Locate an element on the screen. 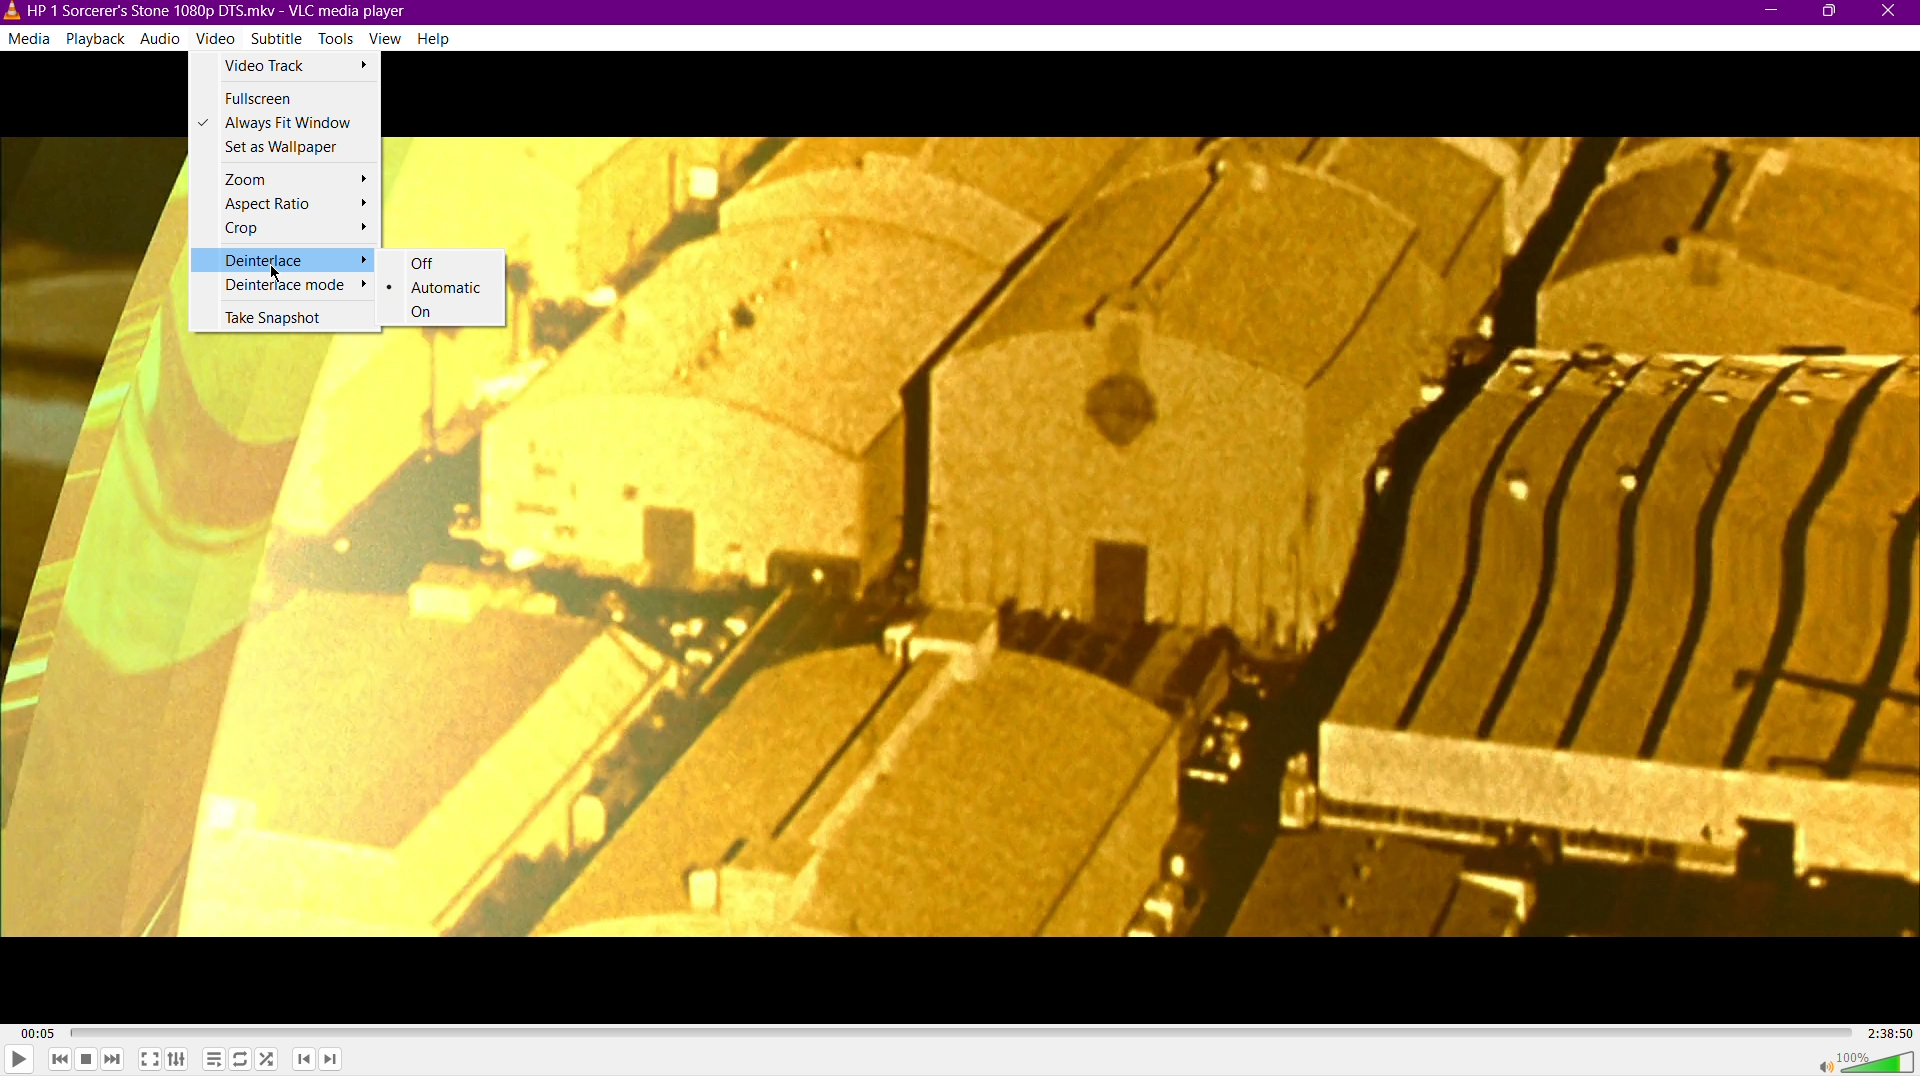 This screenshot has width=1920, height=1076. Video Track is located at coordinates (286, 65).